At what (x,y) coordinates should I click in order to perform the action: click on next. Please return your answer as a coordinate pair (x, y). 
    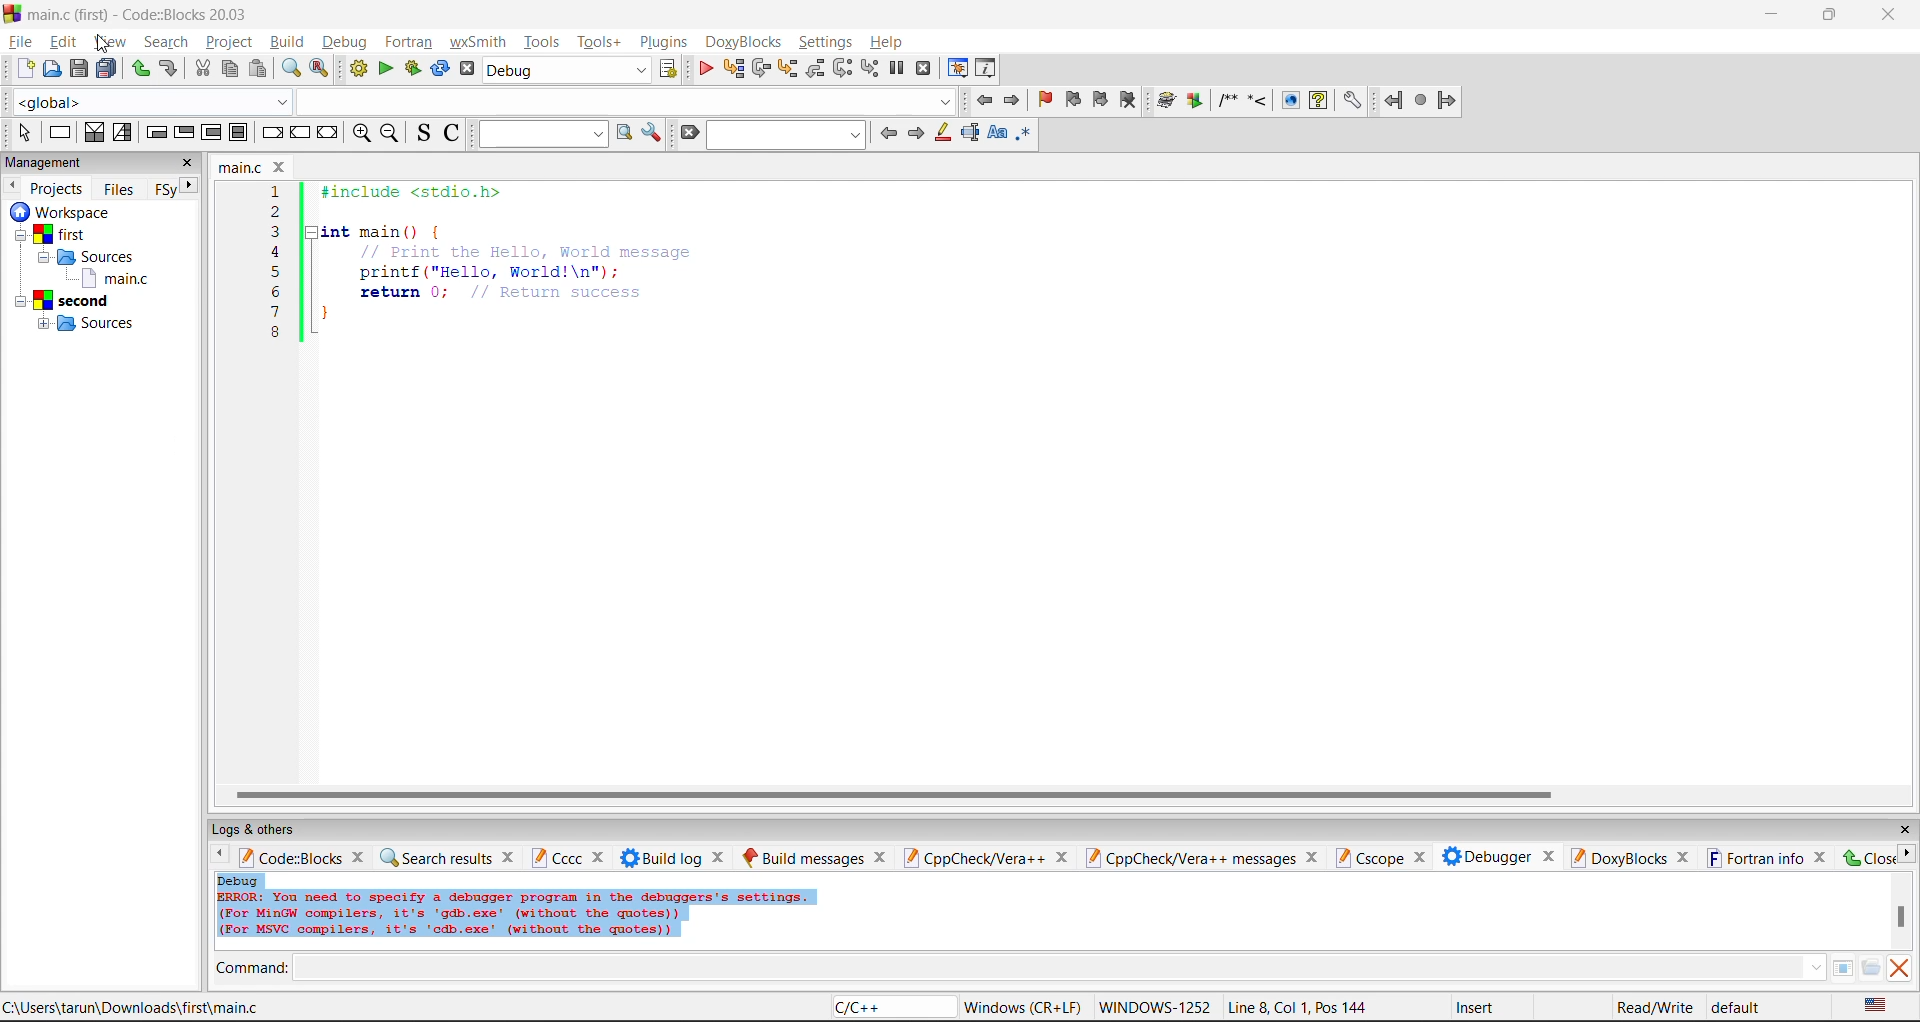
    Looking at the image, I should click on (917, 133).